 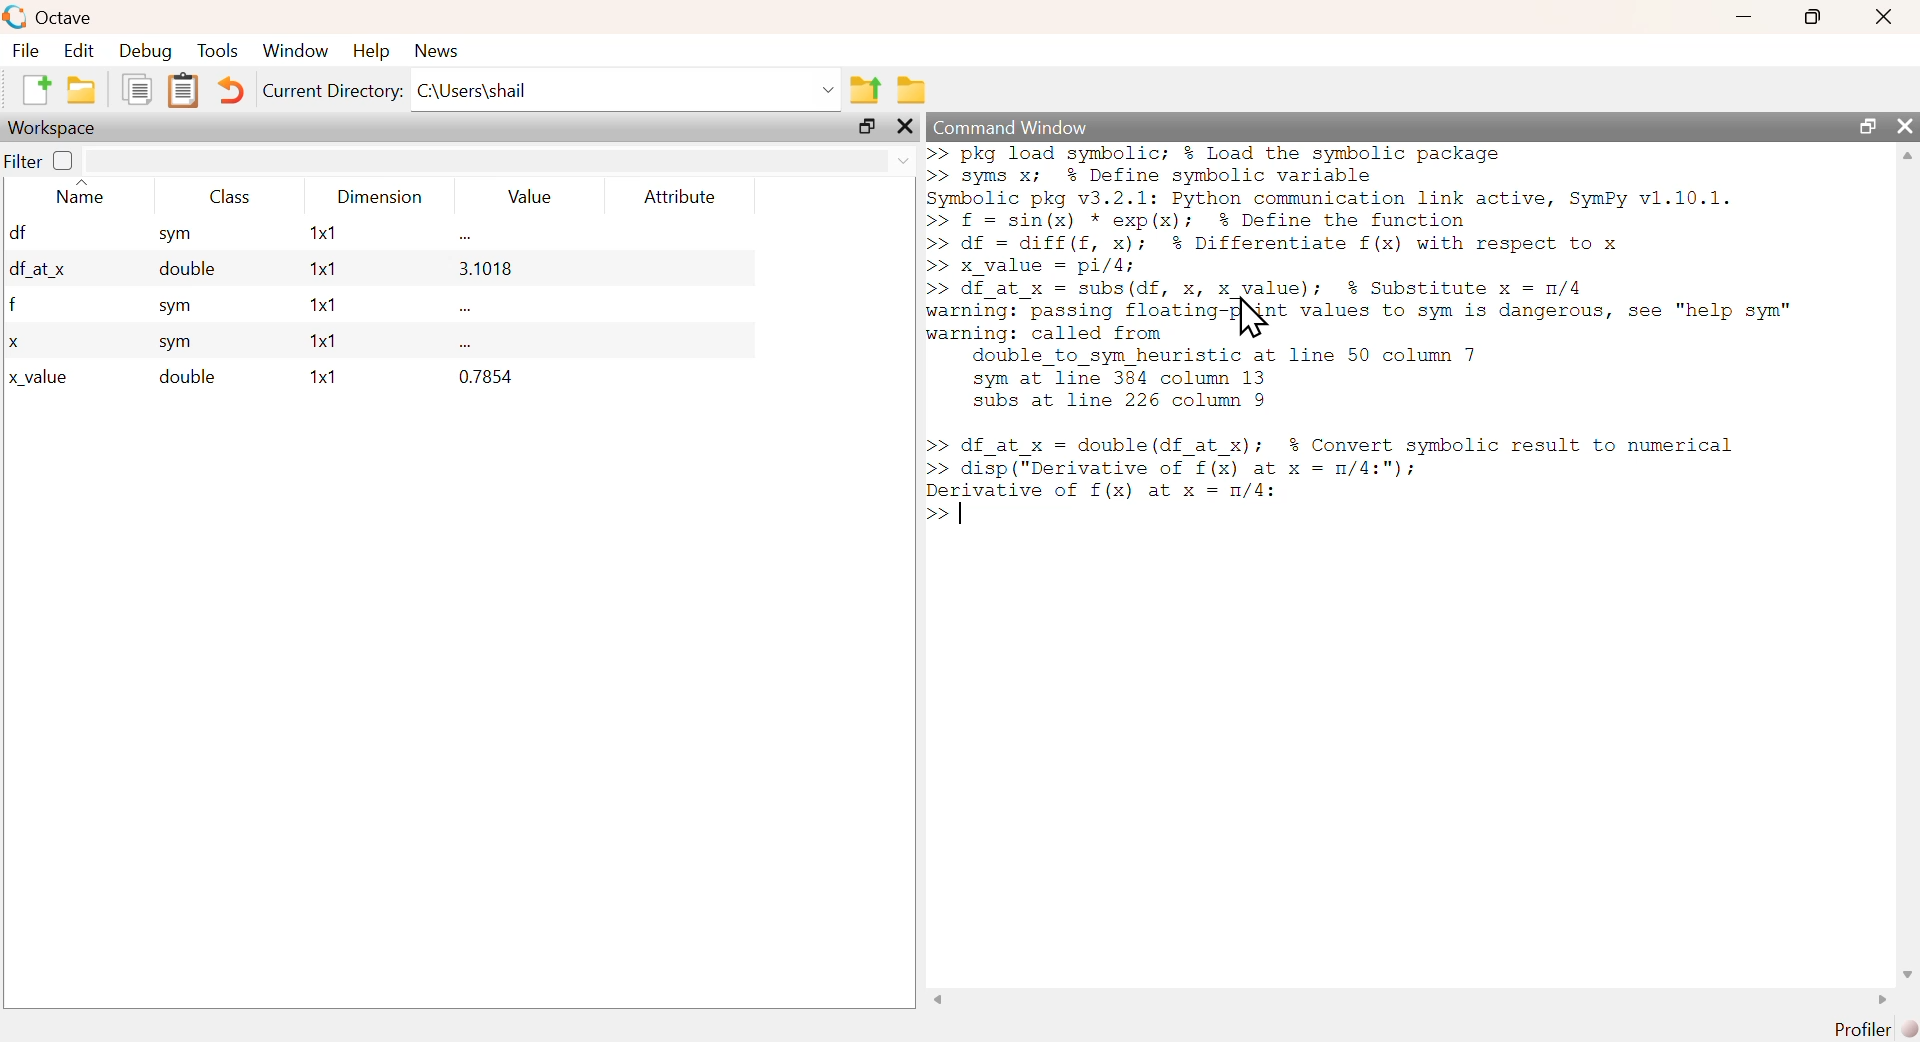 What do you see at coordinates (38, 160) in the screenshot?
I see `Filter` at bounding box center [38, 160].